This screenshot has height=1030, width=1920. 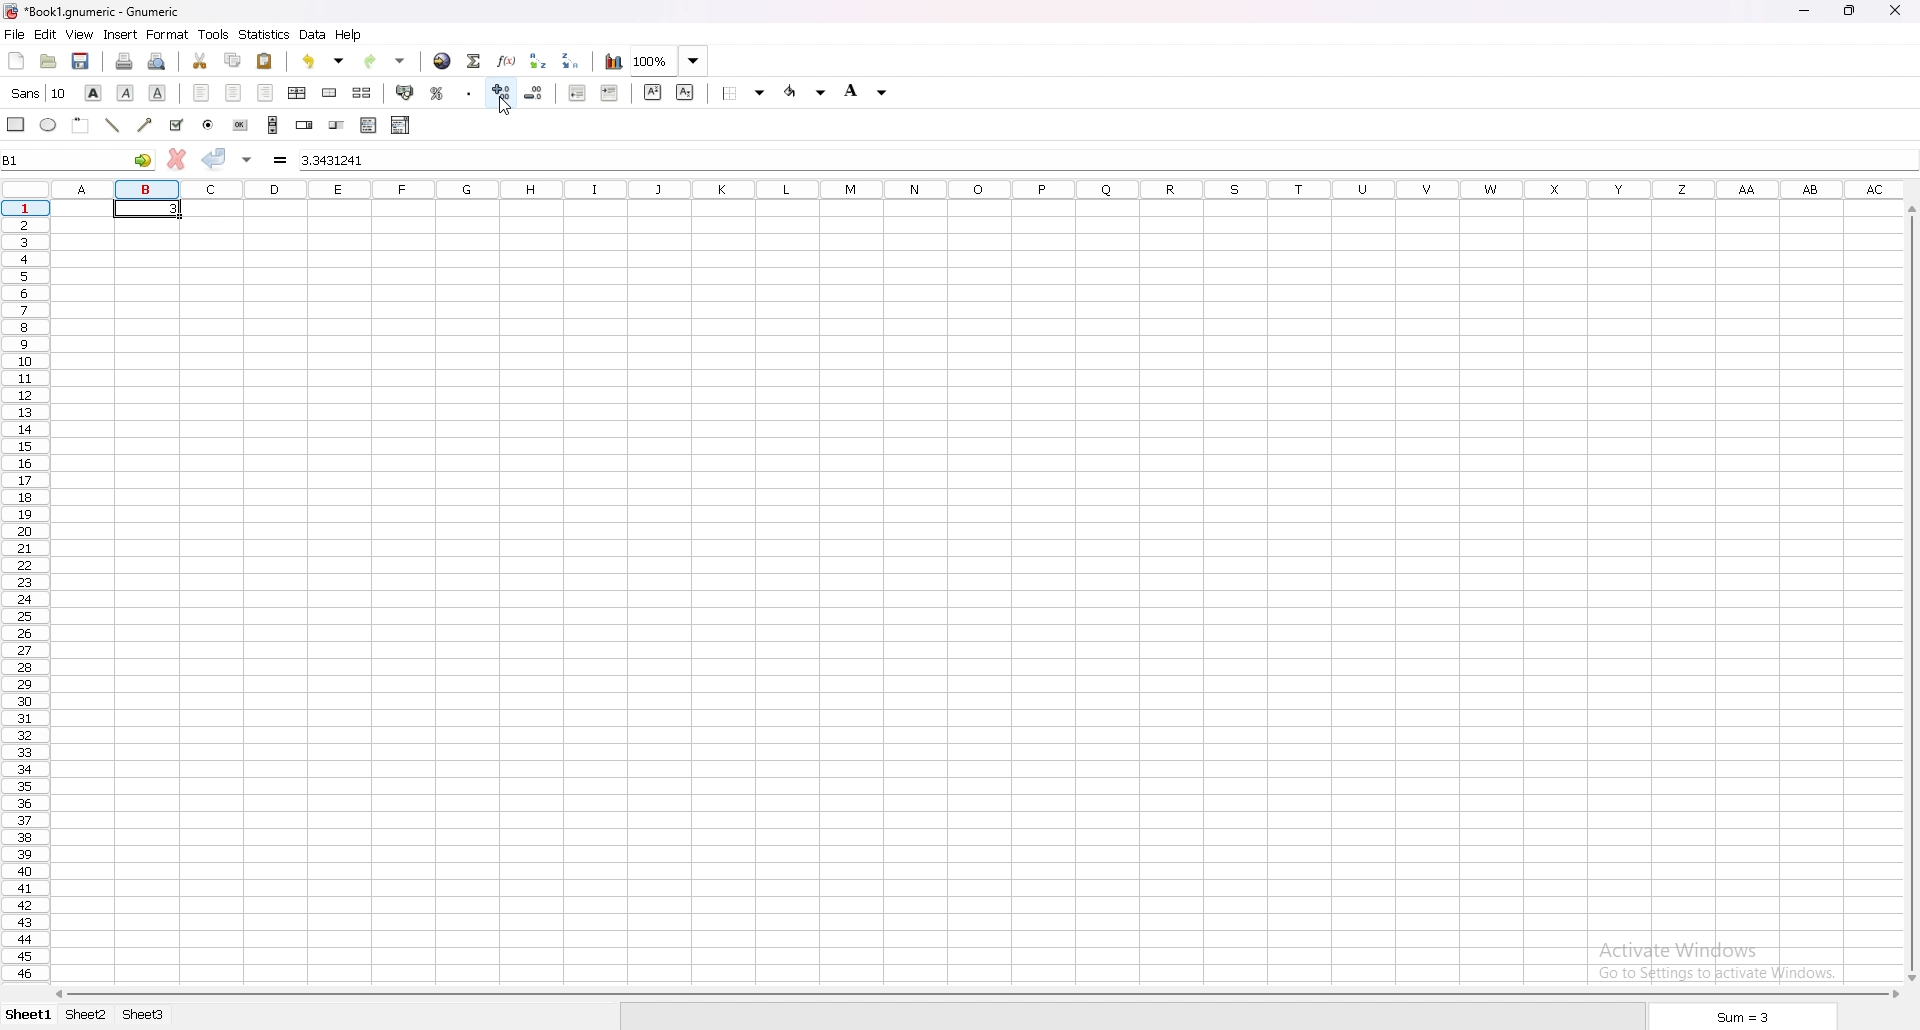 What do you see at coordinates (368, 125) in the screenshot?
I see `list` at bounding box center [368, 125].